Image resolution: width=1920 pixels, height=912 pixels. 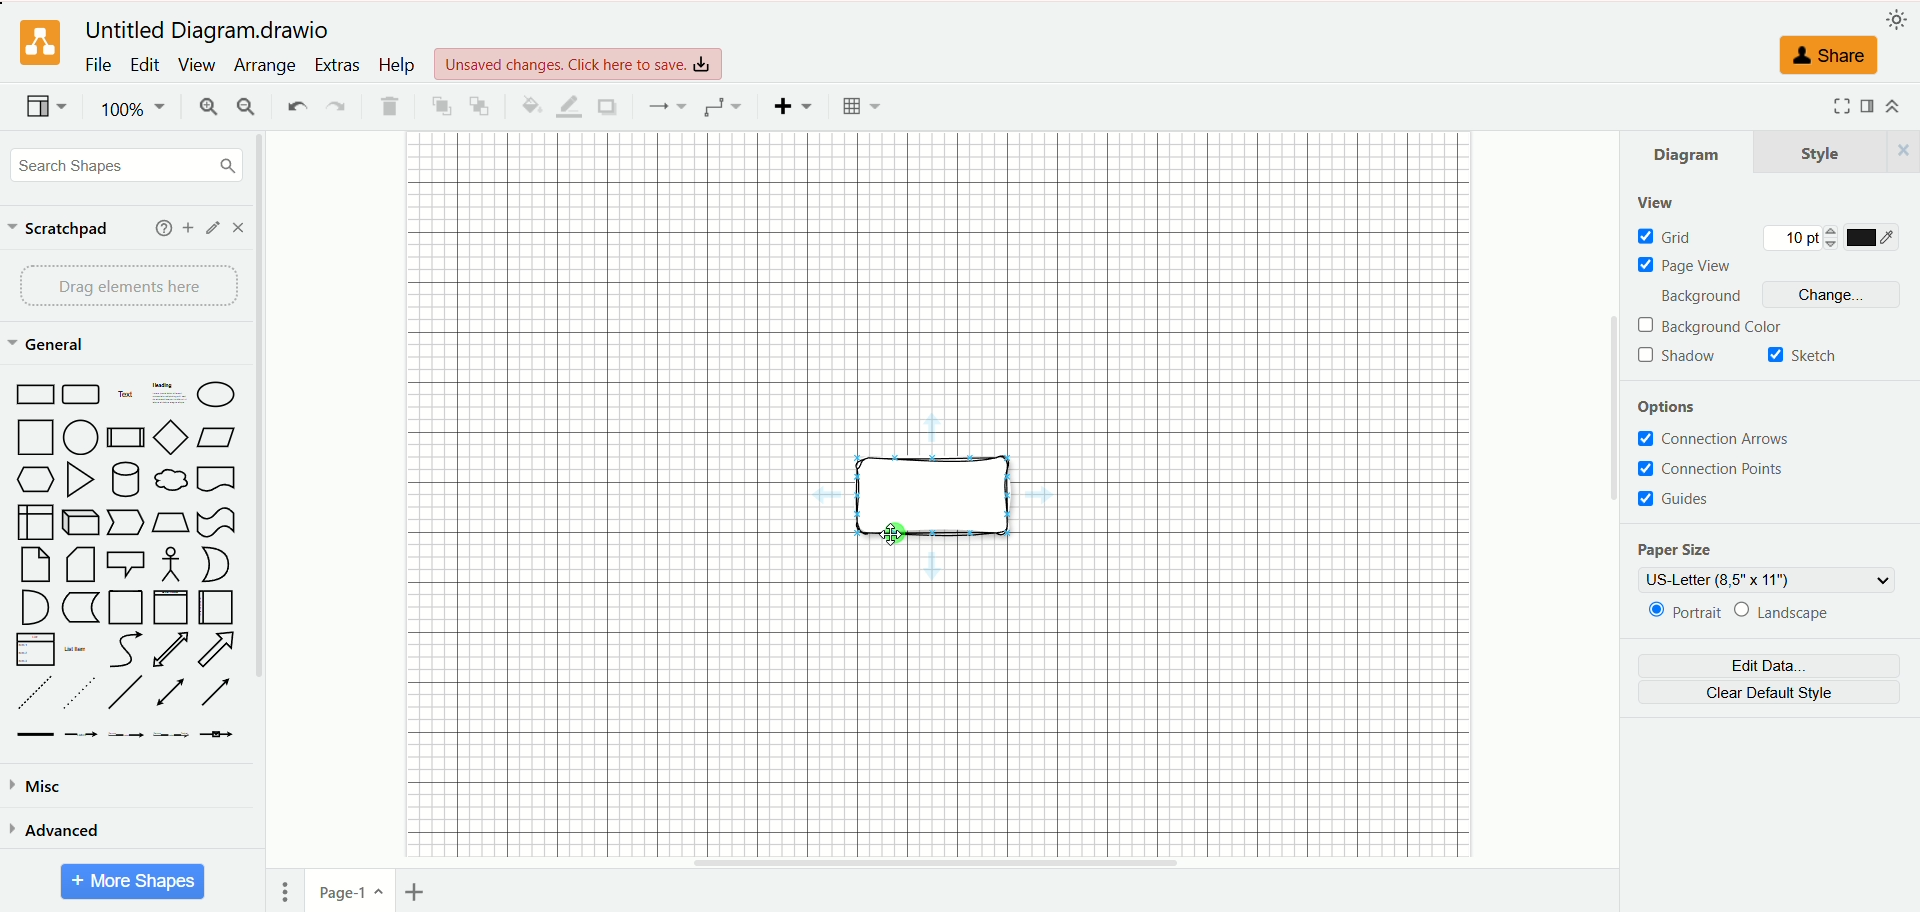 What do you see at coordinates (37, 44) in the screenshot?
I see `logo` at bounding box center [37, 44].